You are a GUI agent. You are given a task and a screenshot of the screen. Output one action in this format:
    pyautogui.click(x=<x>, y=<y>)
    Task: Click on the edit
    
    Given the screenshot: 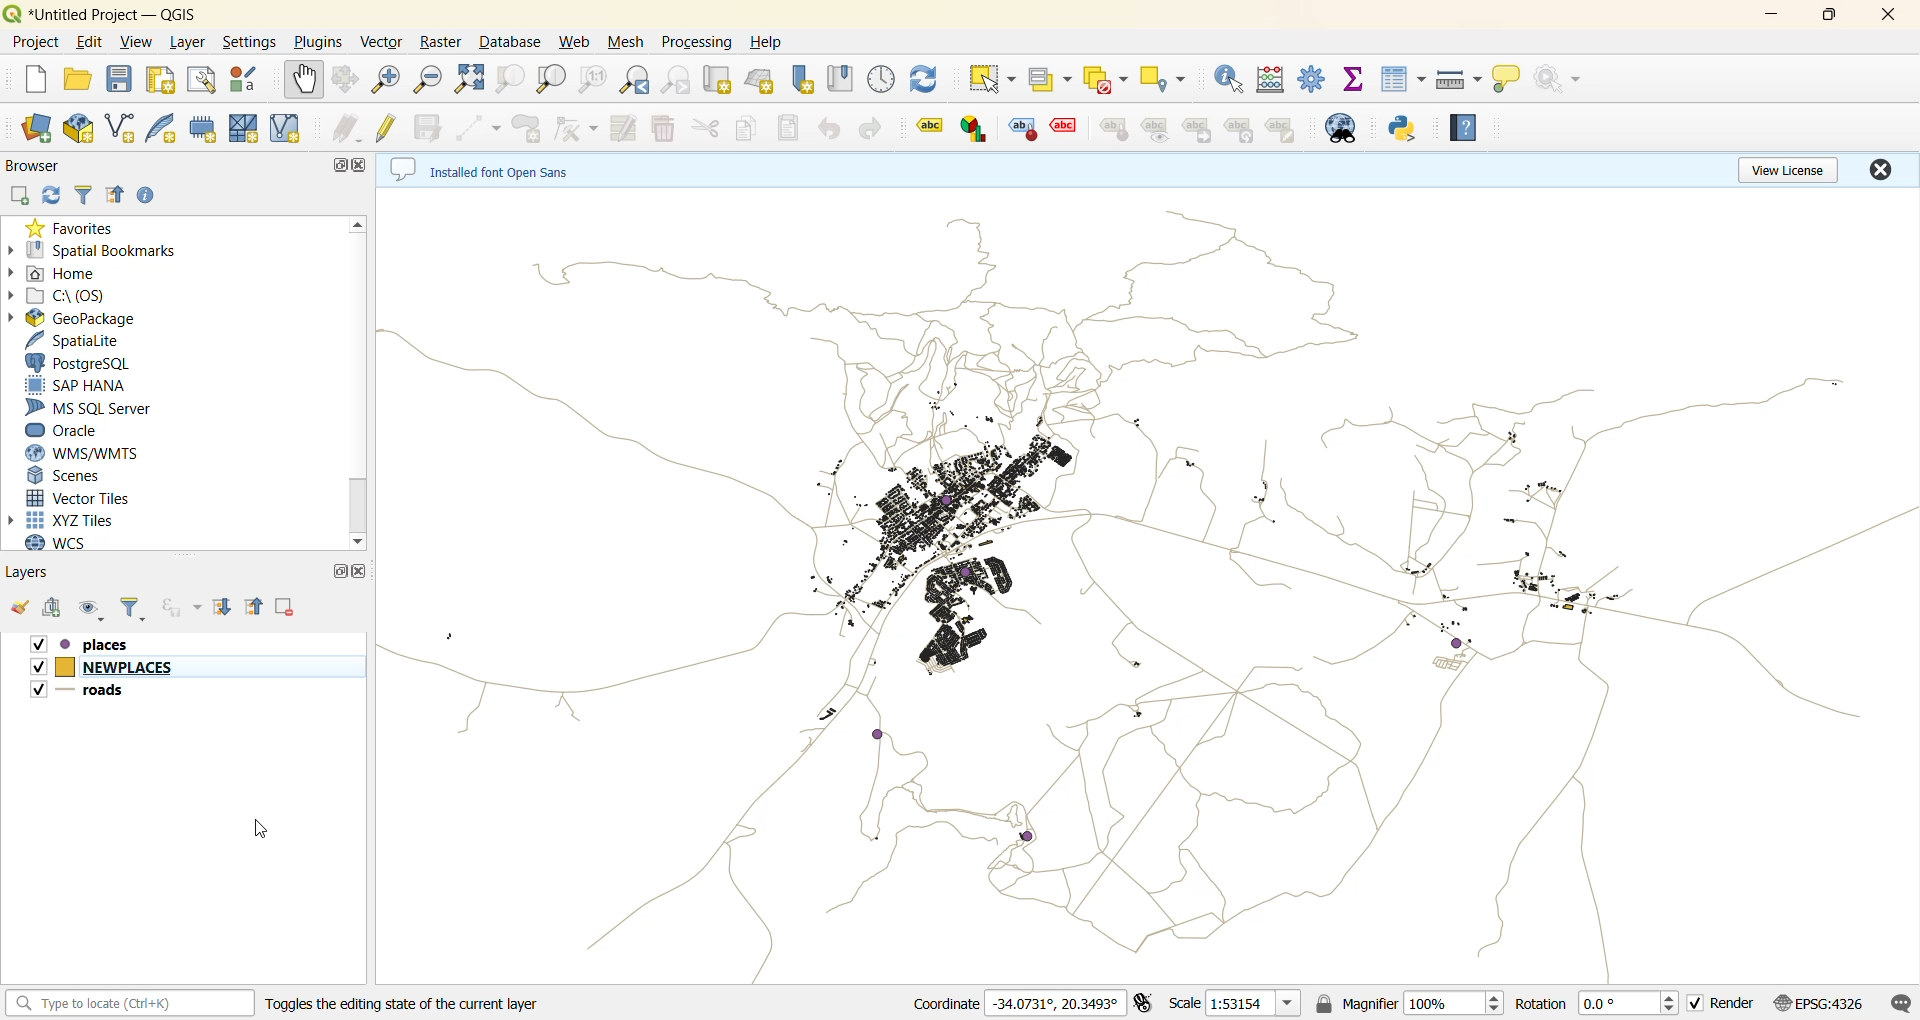 What is the action you would take?
    pyautogui.click(x=90, y=45)
    